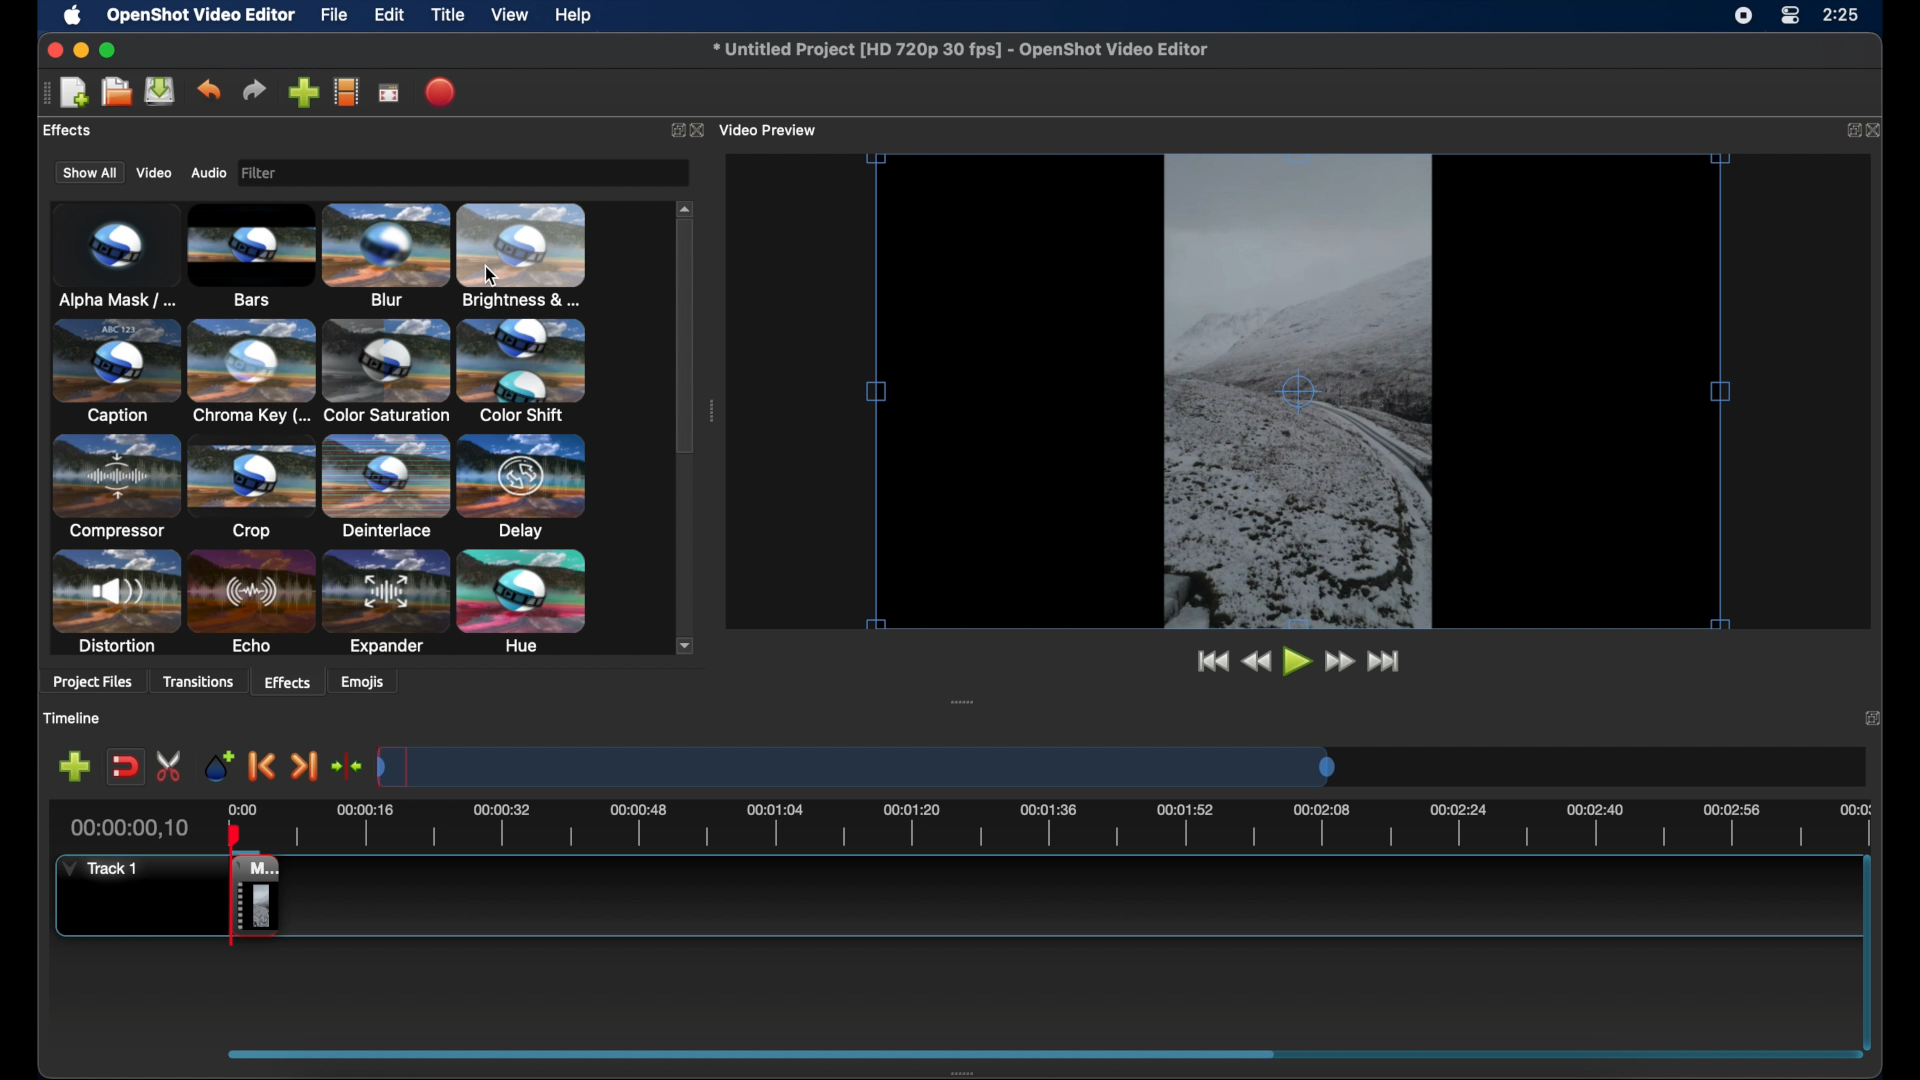  I want to click on deinterlace, so click(386, 487).